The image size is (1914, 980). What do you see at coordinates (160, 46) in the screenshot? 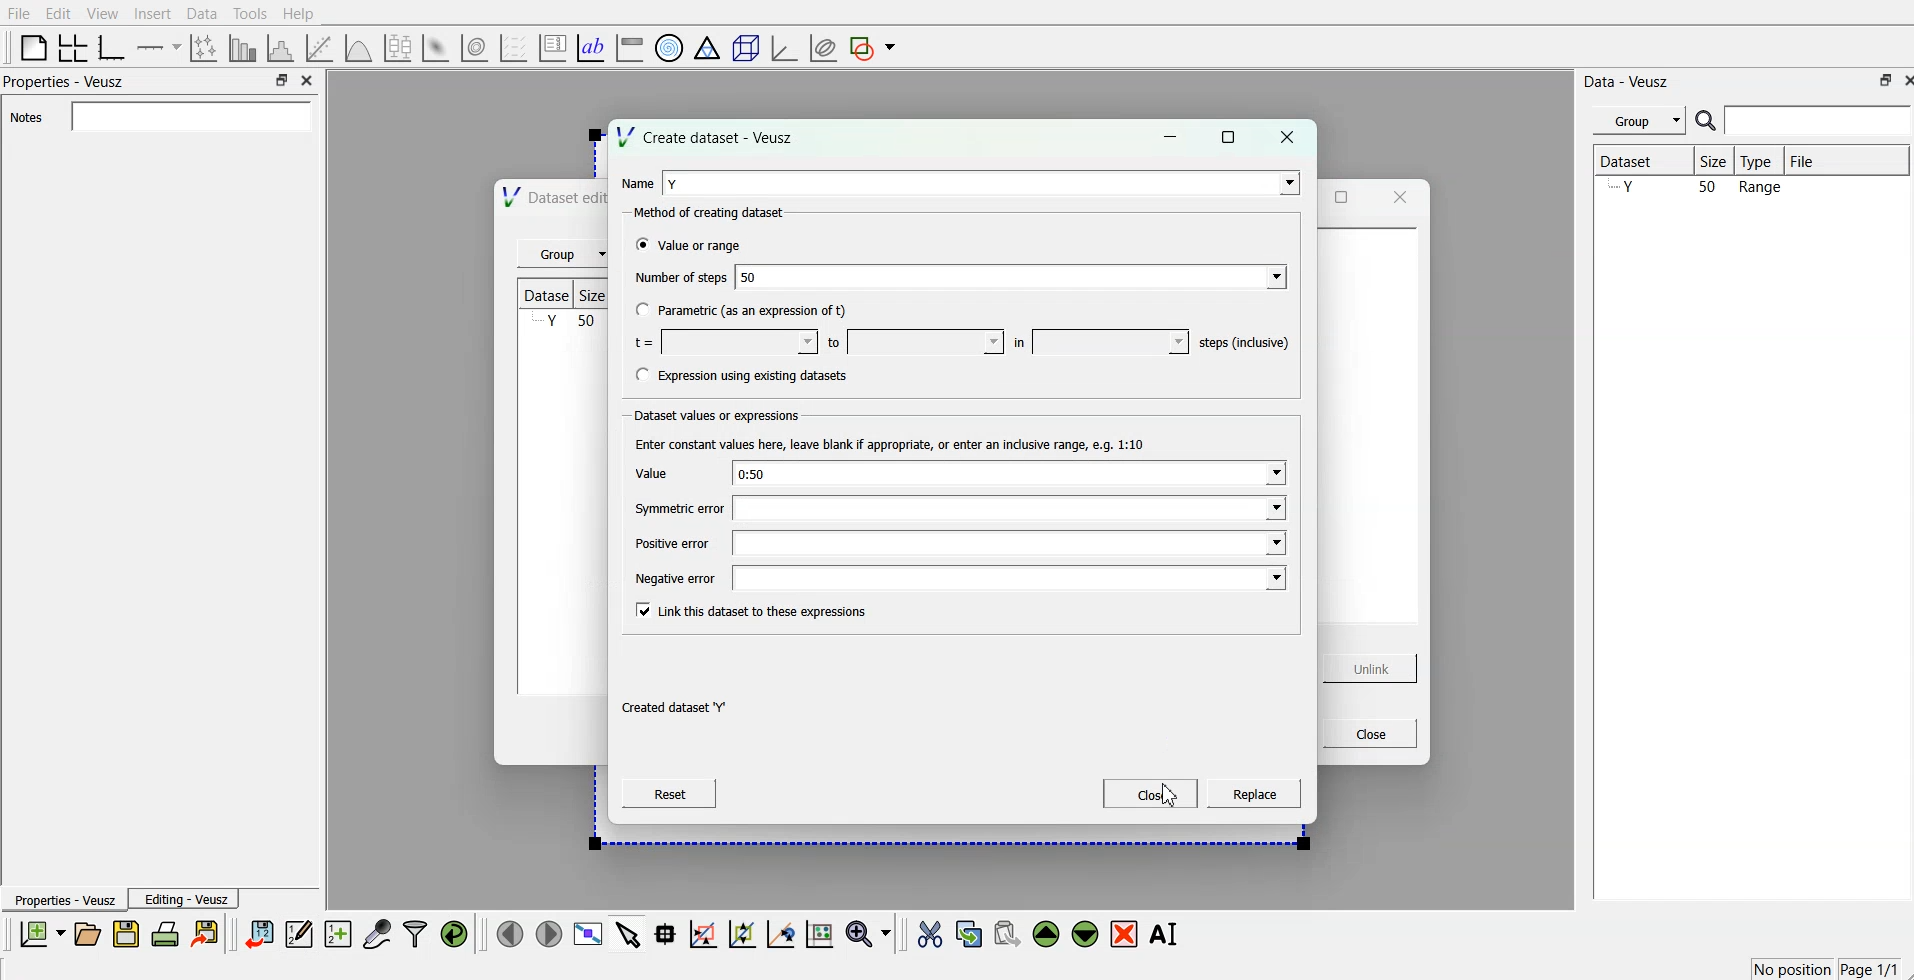
I see `Add an axis` at bounding box center [160, 46].